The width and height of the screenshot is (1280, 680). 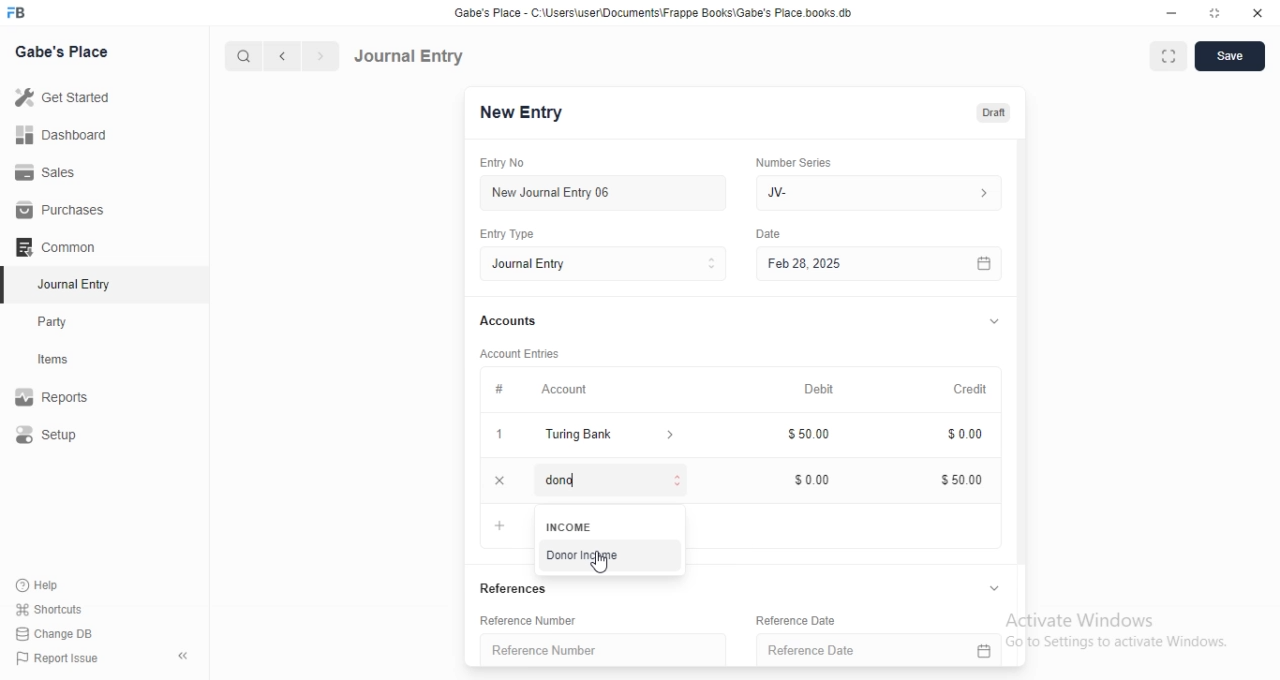 I want to click on ‘Number Series, so click(x=805, y=160).